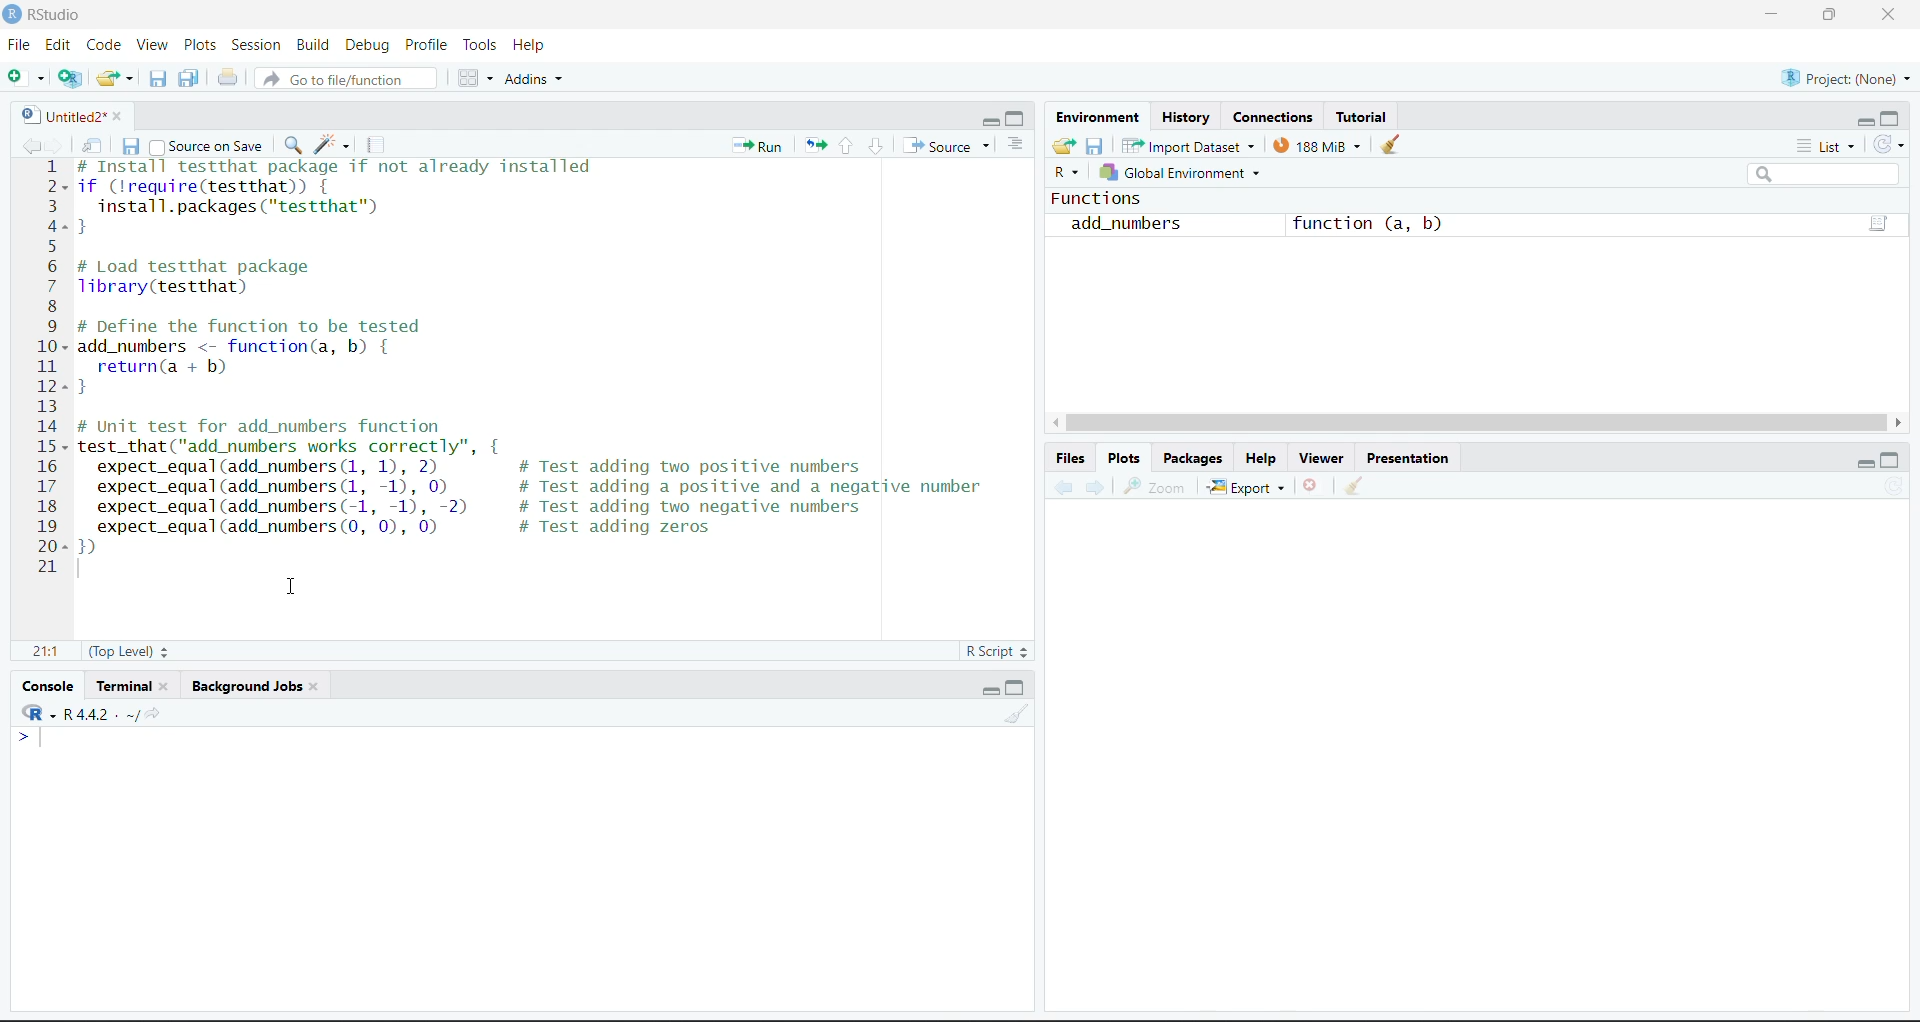 The width and height of the screenshot is (1920, 1022). I want to click on # Install testthat package if not already installedif (!require(testthat)) {install.packages ("testthat™)}# Load testthat packageTibrary(testthat)# Define the function to be testedadd_numbers <- function(a, b) {return(a + b)}# Unit test for add_numbers functiontest_that("add_numbers works correctly”, {expect_equal(add_numbers (1, 1), 2) # Test adding two positive numbersexpect_equal(add_numbers (1, -1), 0) # Test adding a positive and a negative numberexpect_equal(add_numbers(-1, -1), -2) # Test adding two negative numbersexpect_equal(add_numbers (0, 0), 0) # Test adding zeros}), so click(546, 358).